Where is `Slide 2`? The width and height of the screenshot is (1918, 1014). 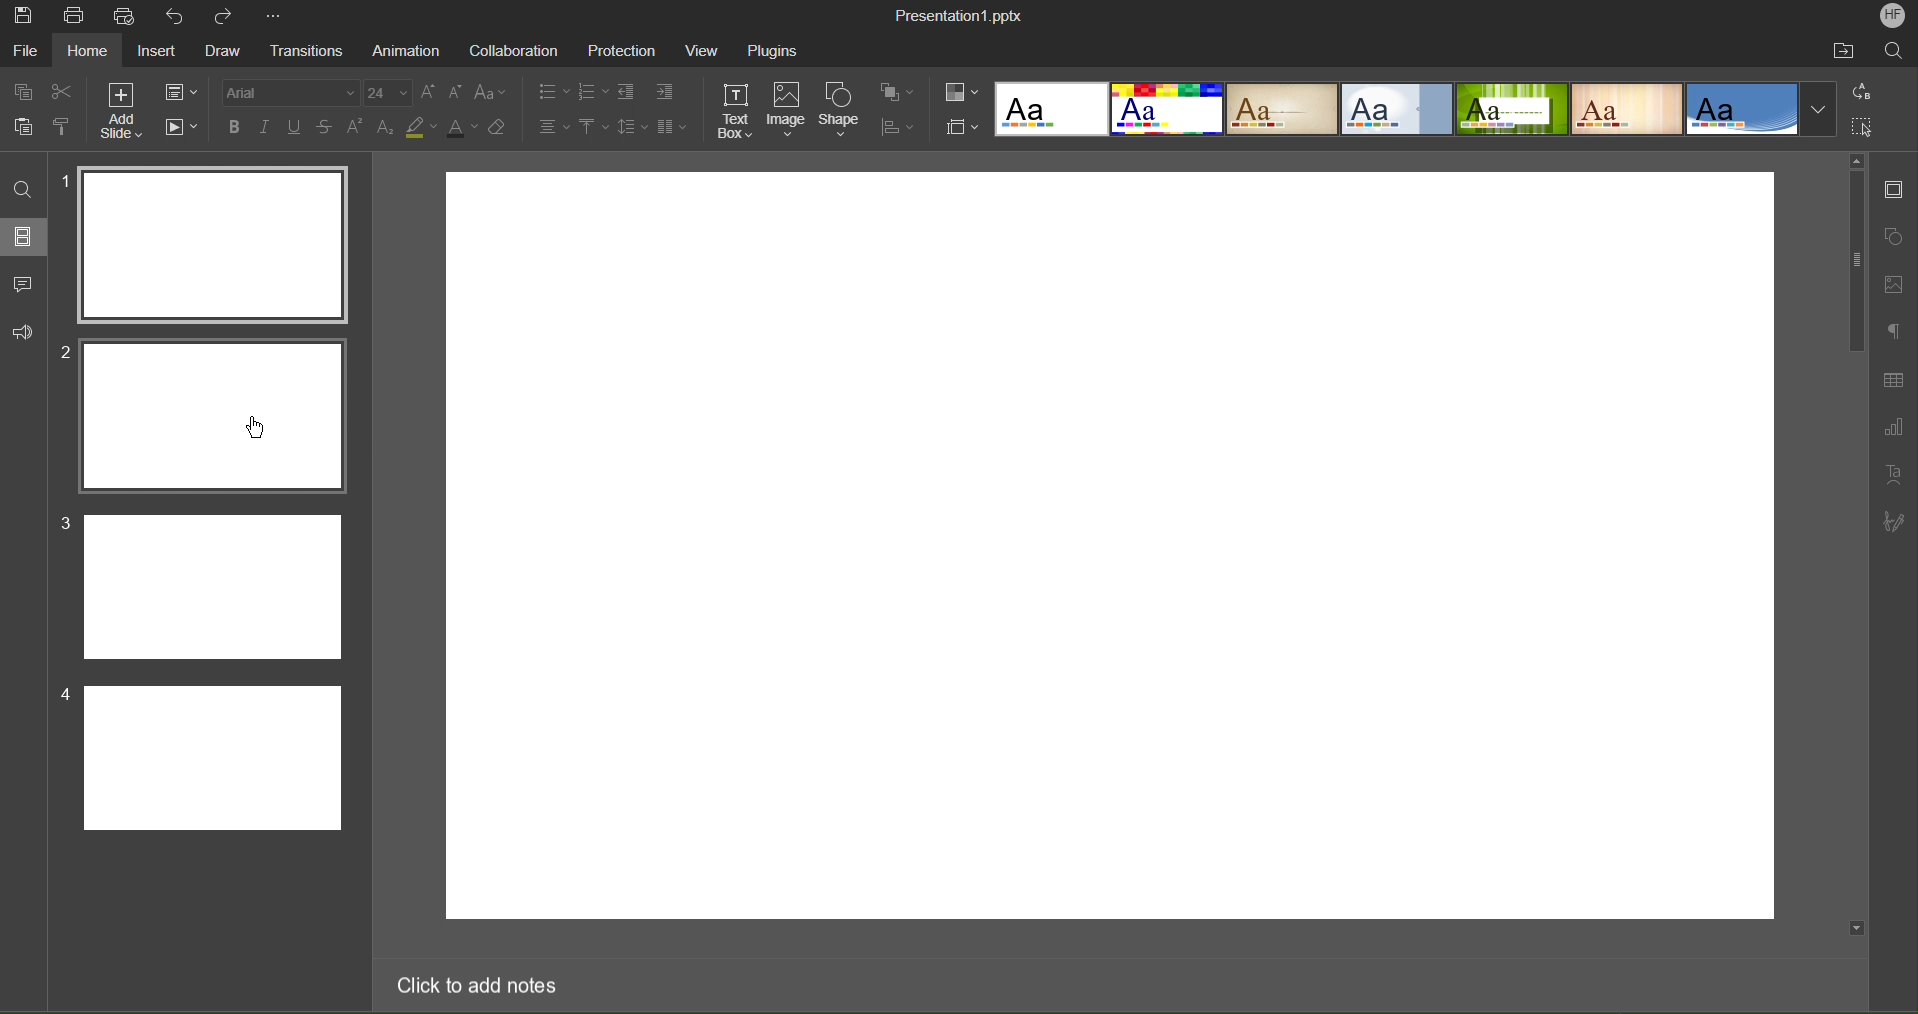
Slide 2 is located at coordinates (204, 417).